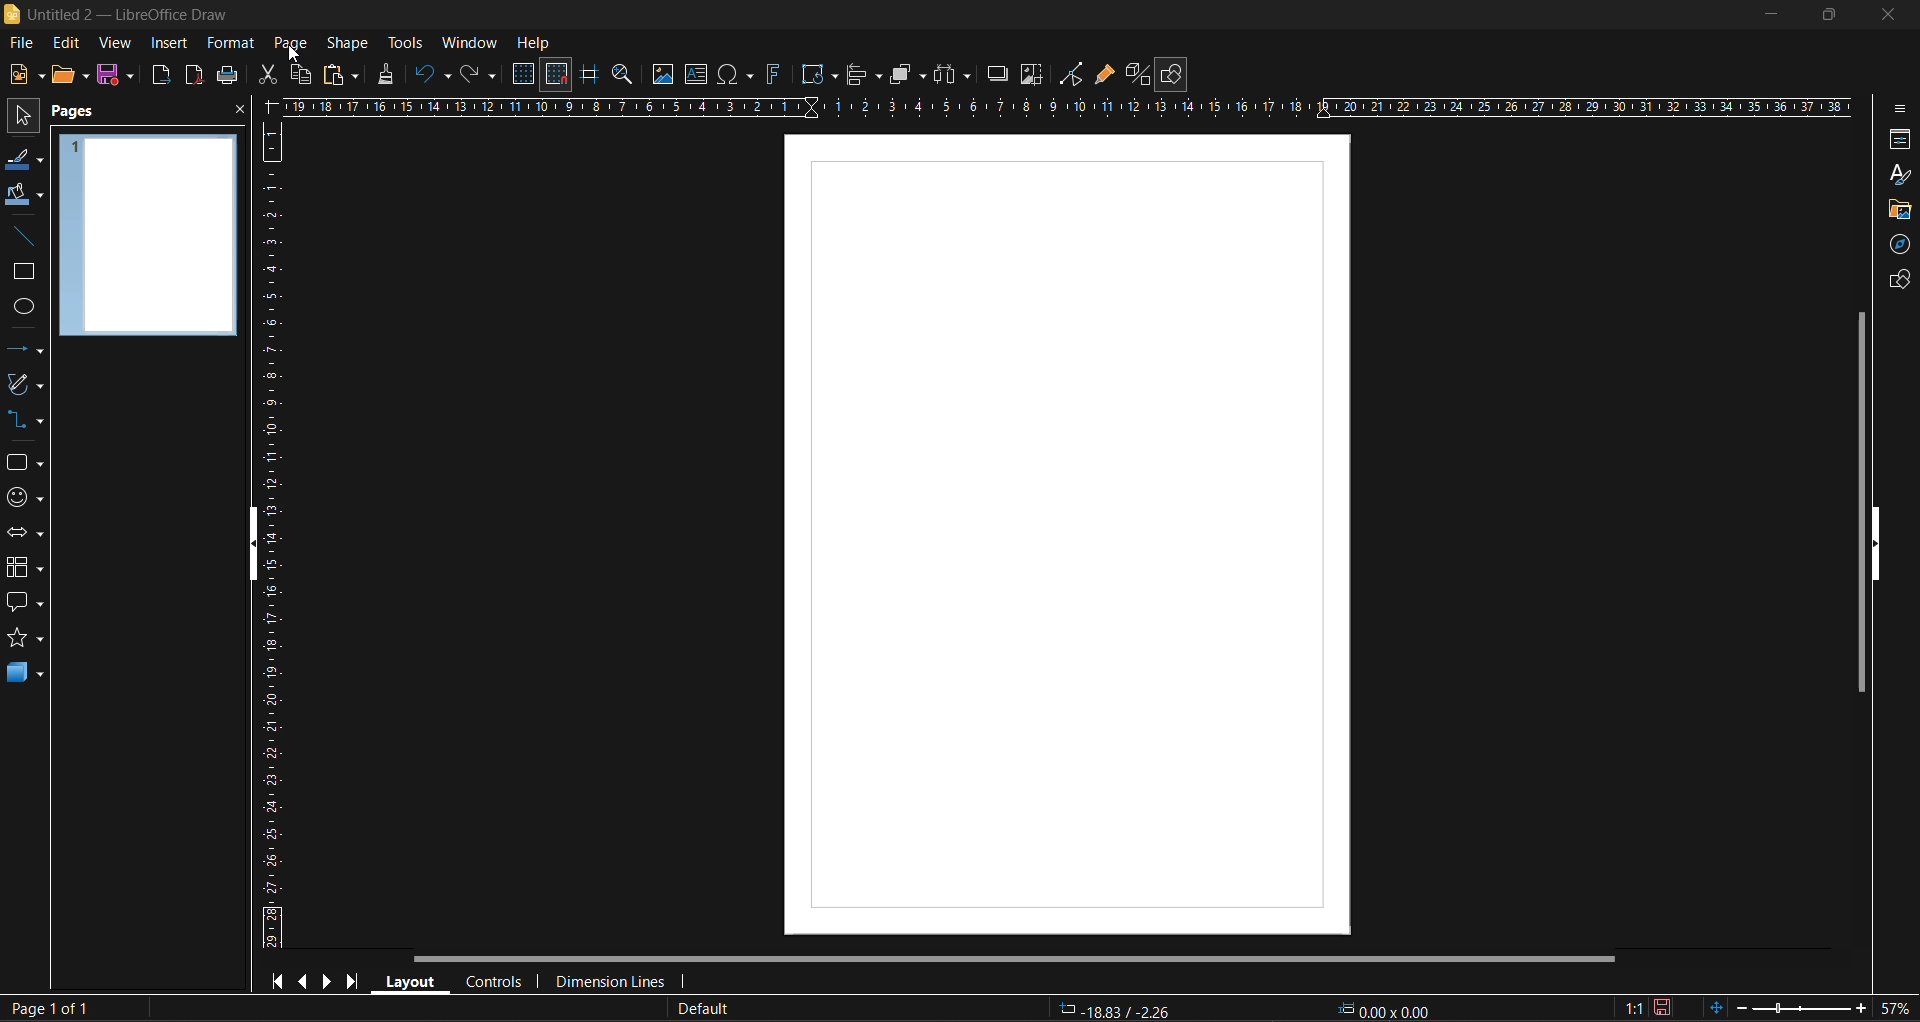 This screenshot has width=1920, height=1022. Describe the element at coordinates (1069, 535) in the screenshot. I see `working area` at that location.